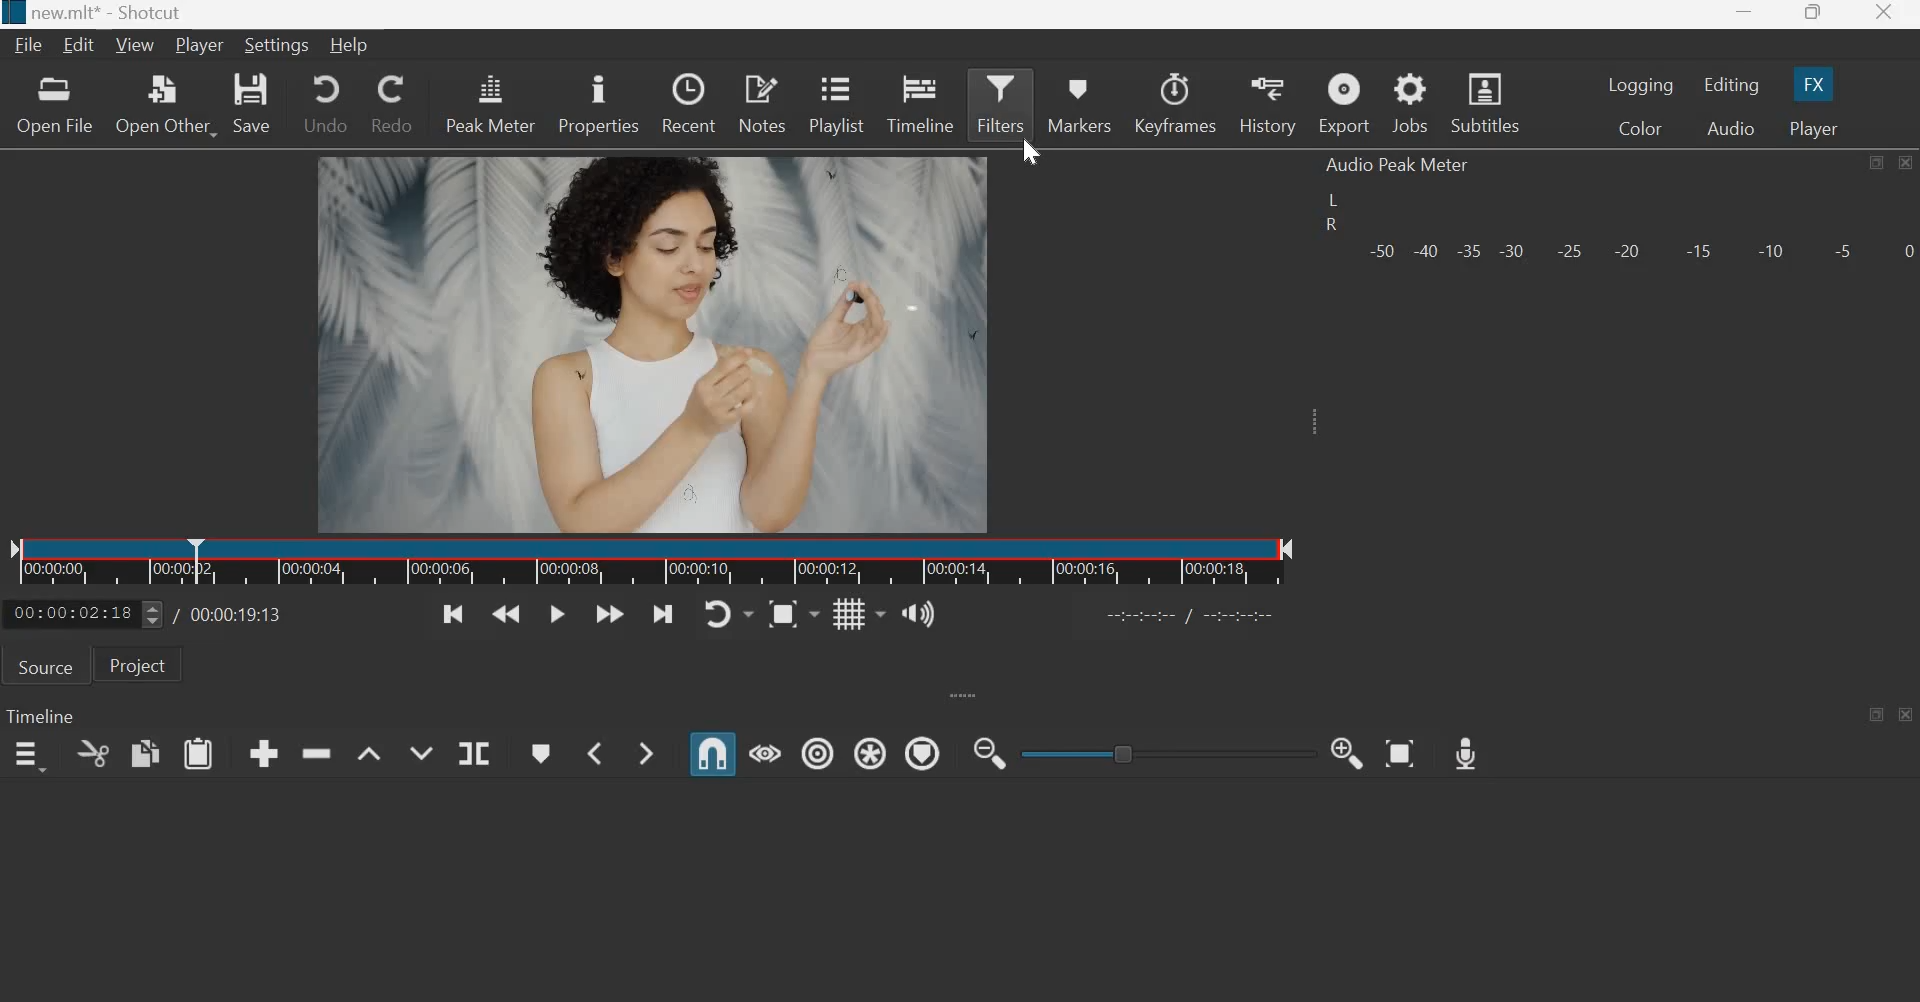 The image size is (1920, 1002). What do you see at coordinates (1907, 163) in the screenshot?
I see `Close` at bounding box center [1907, 163].